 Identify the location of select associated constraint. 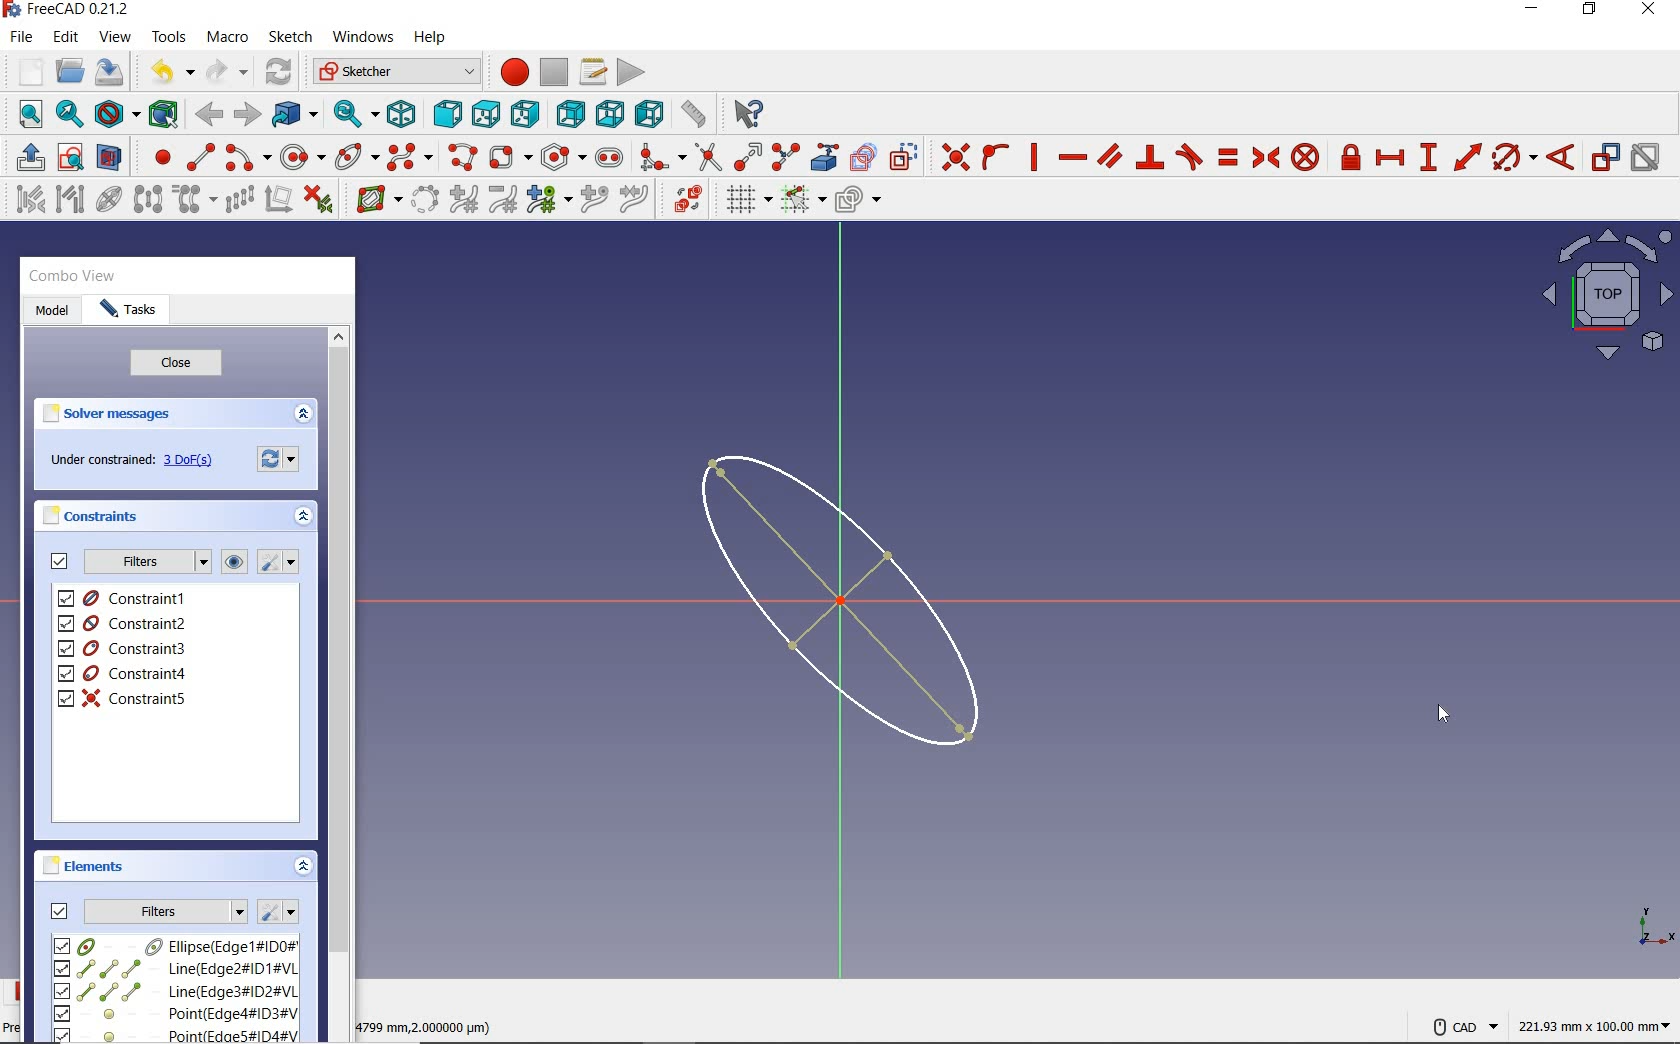
(25, 198).